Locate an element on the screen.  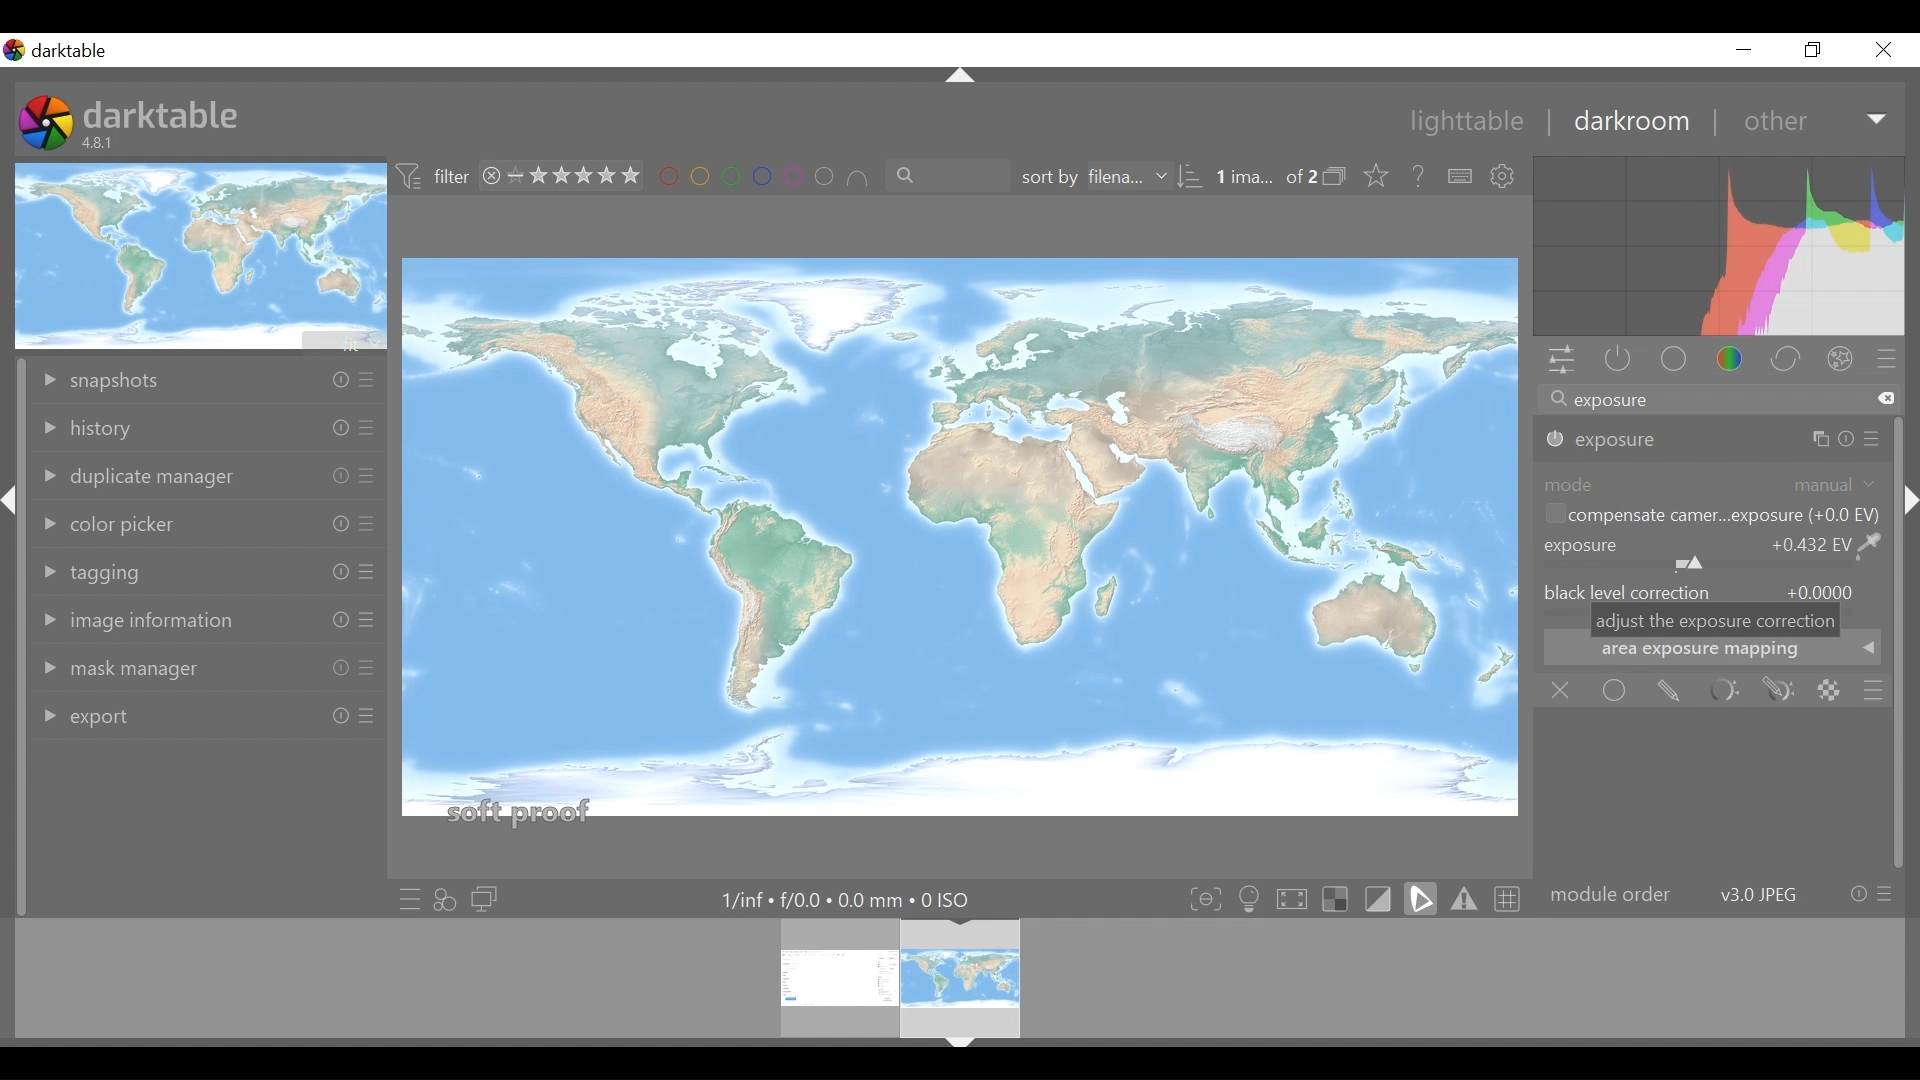
area exposure mapping is located at coordinates (1711, 651).